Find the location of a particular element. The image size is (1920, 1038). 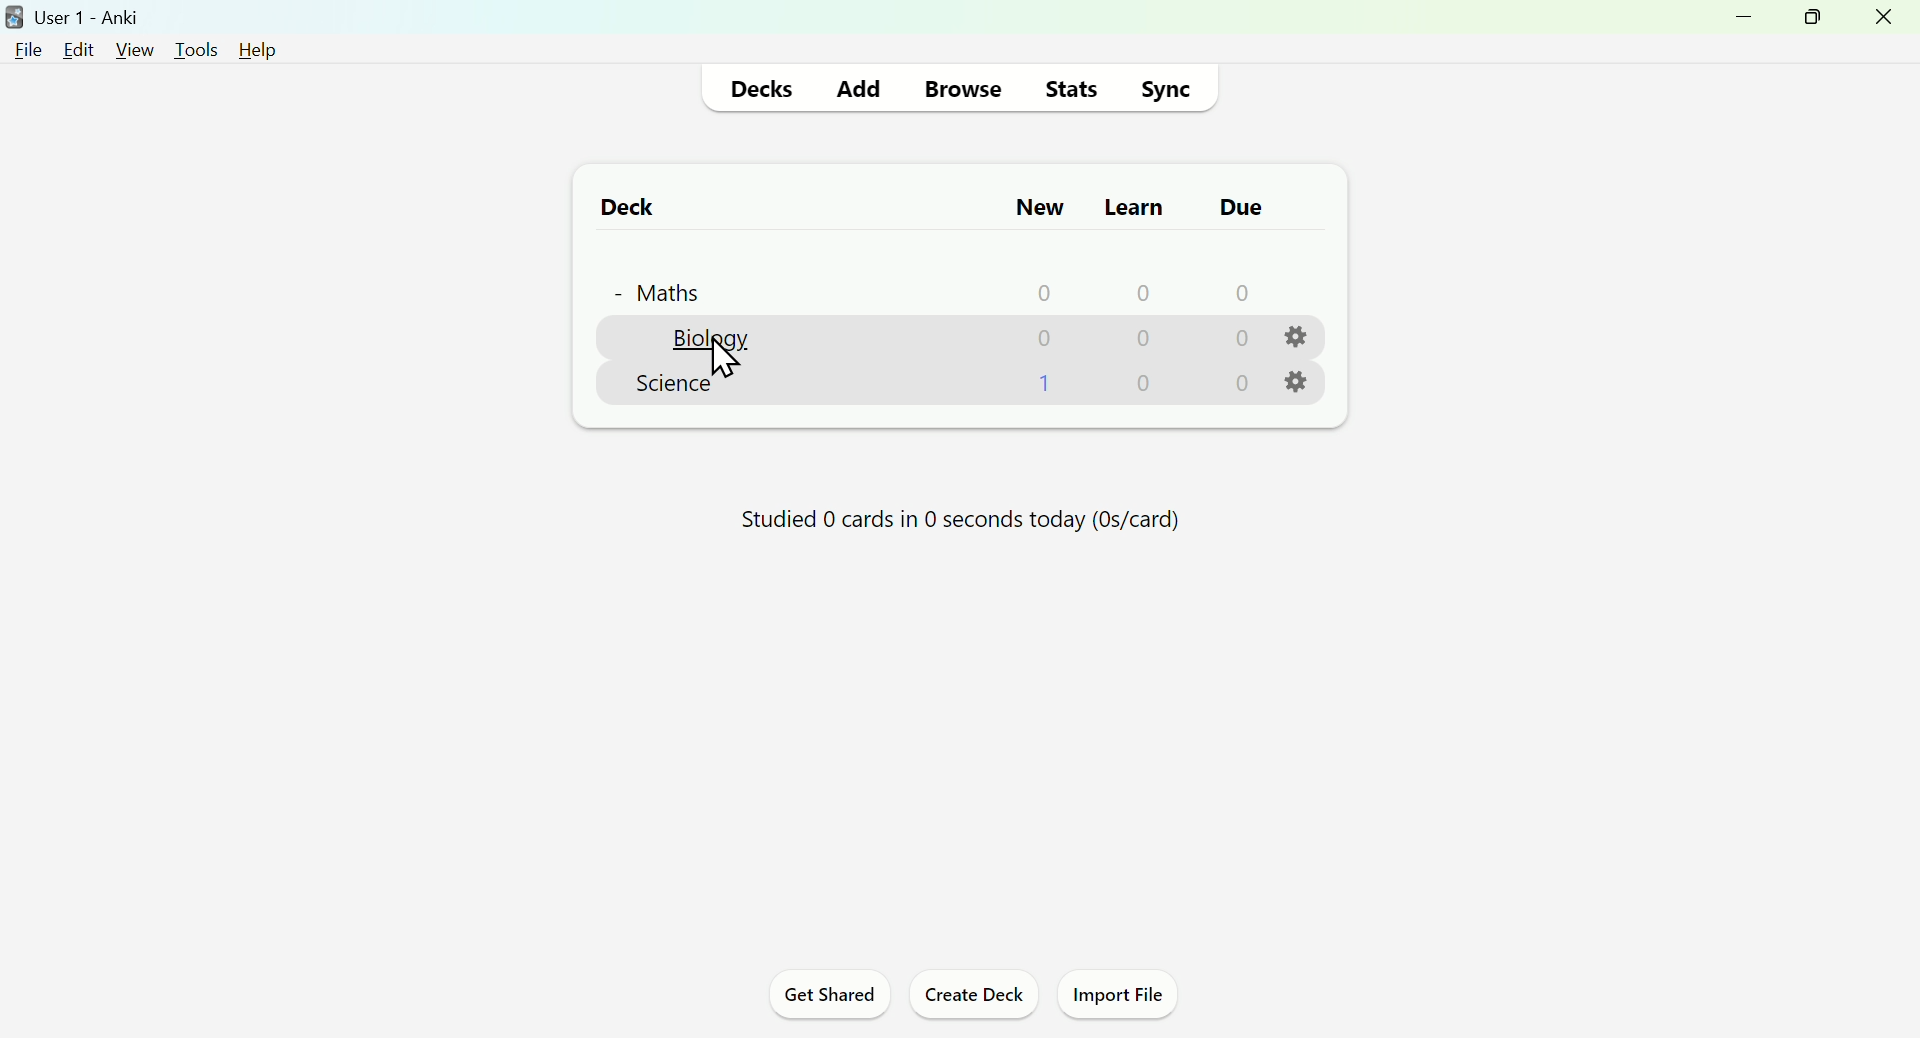

0 is located at coordinates (1240, 292).